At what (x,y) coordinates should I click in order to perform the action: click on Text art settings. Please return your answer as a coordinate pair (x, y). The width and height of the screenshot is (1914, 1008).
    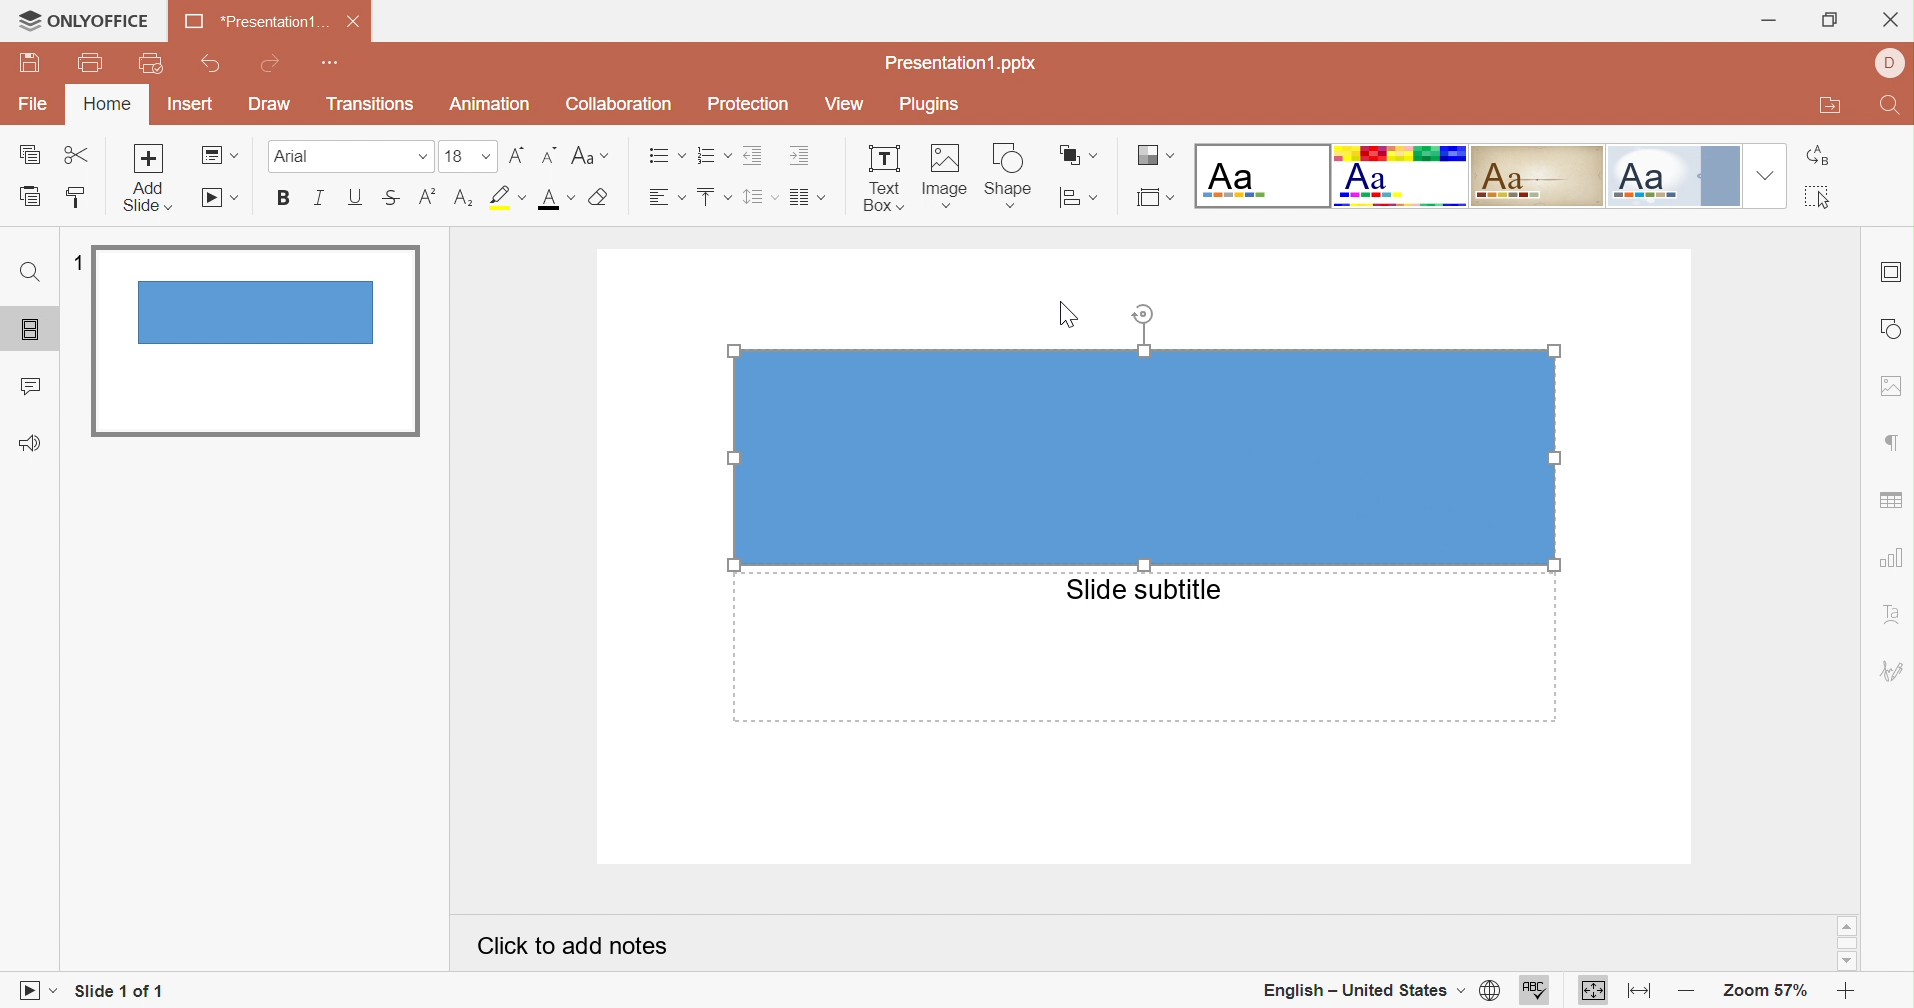
    Looking at the image, I should click on (1894, 613).